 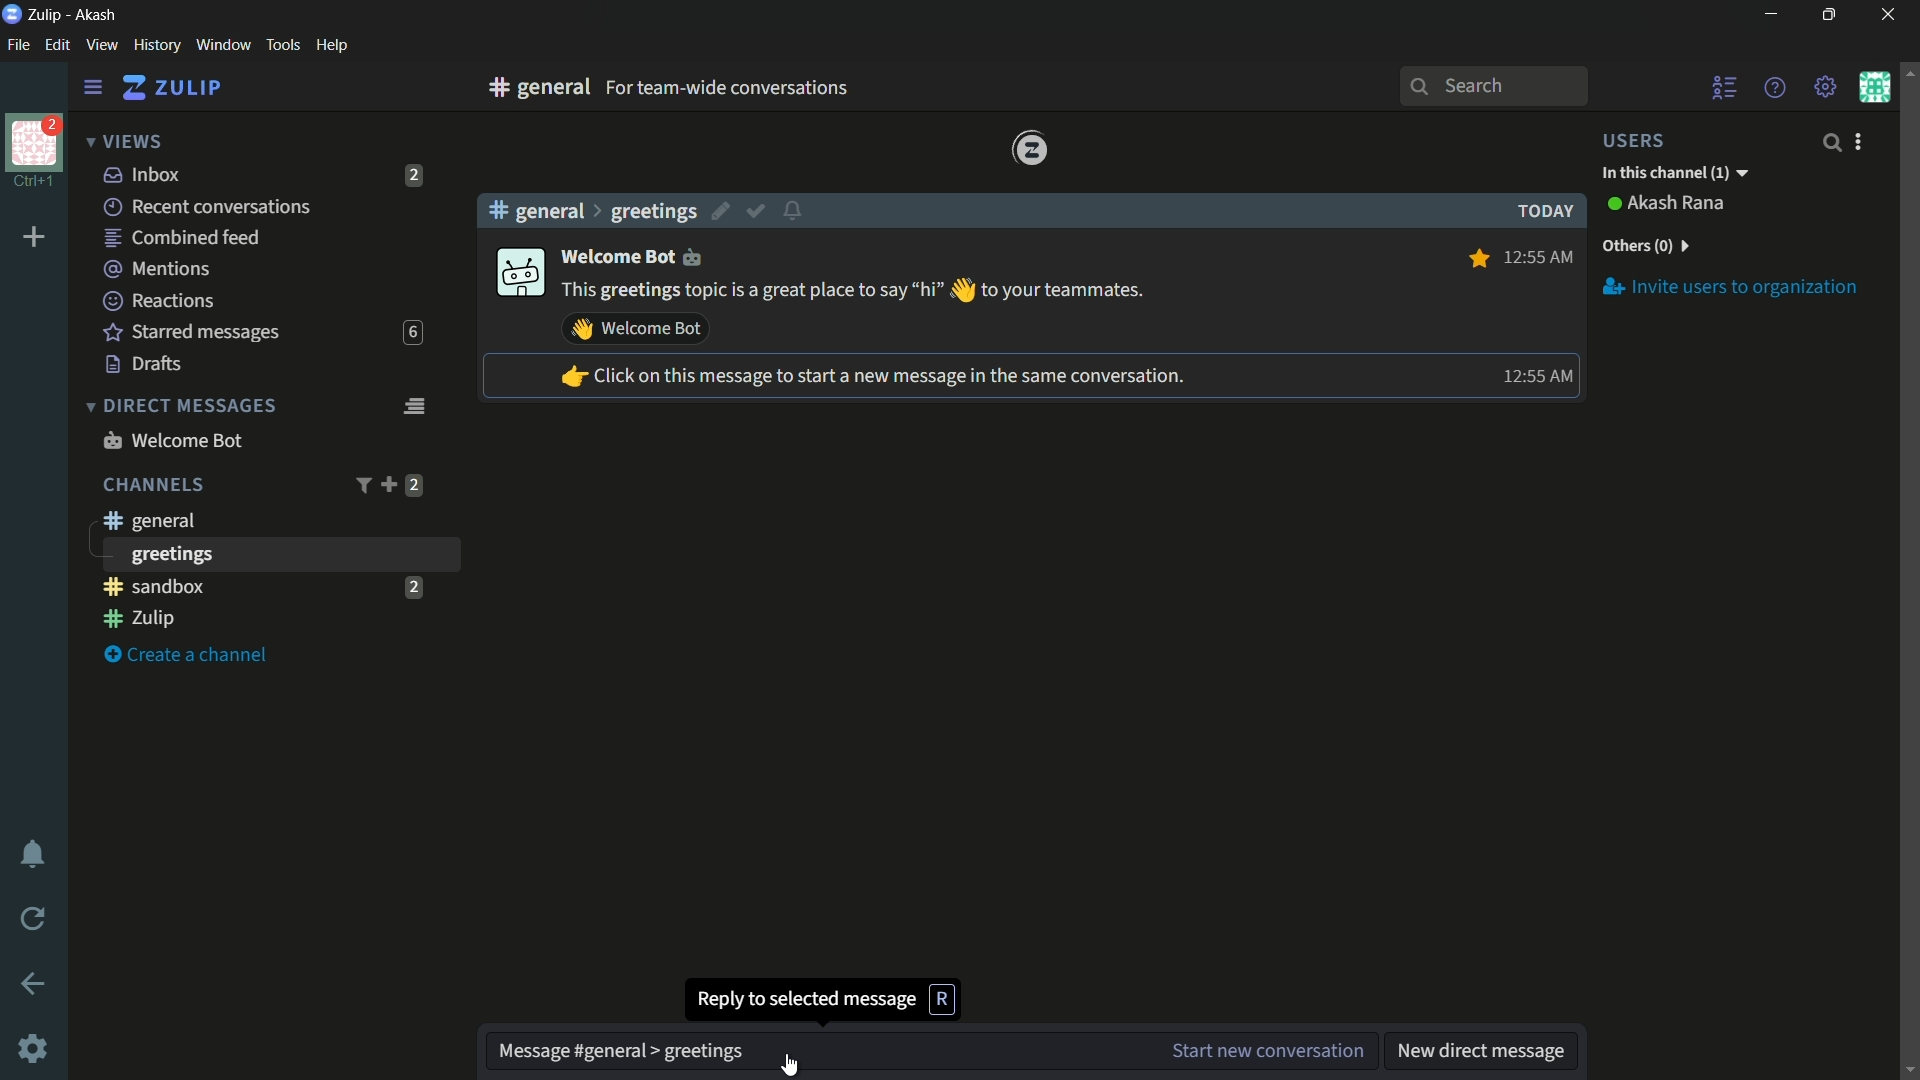 What do you see at coordinates (157, 44) in the screenshot?
I see `history menu` at bounding box center [157, 44].